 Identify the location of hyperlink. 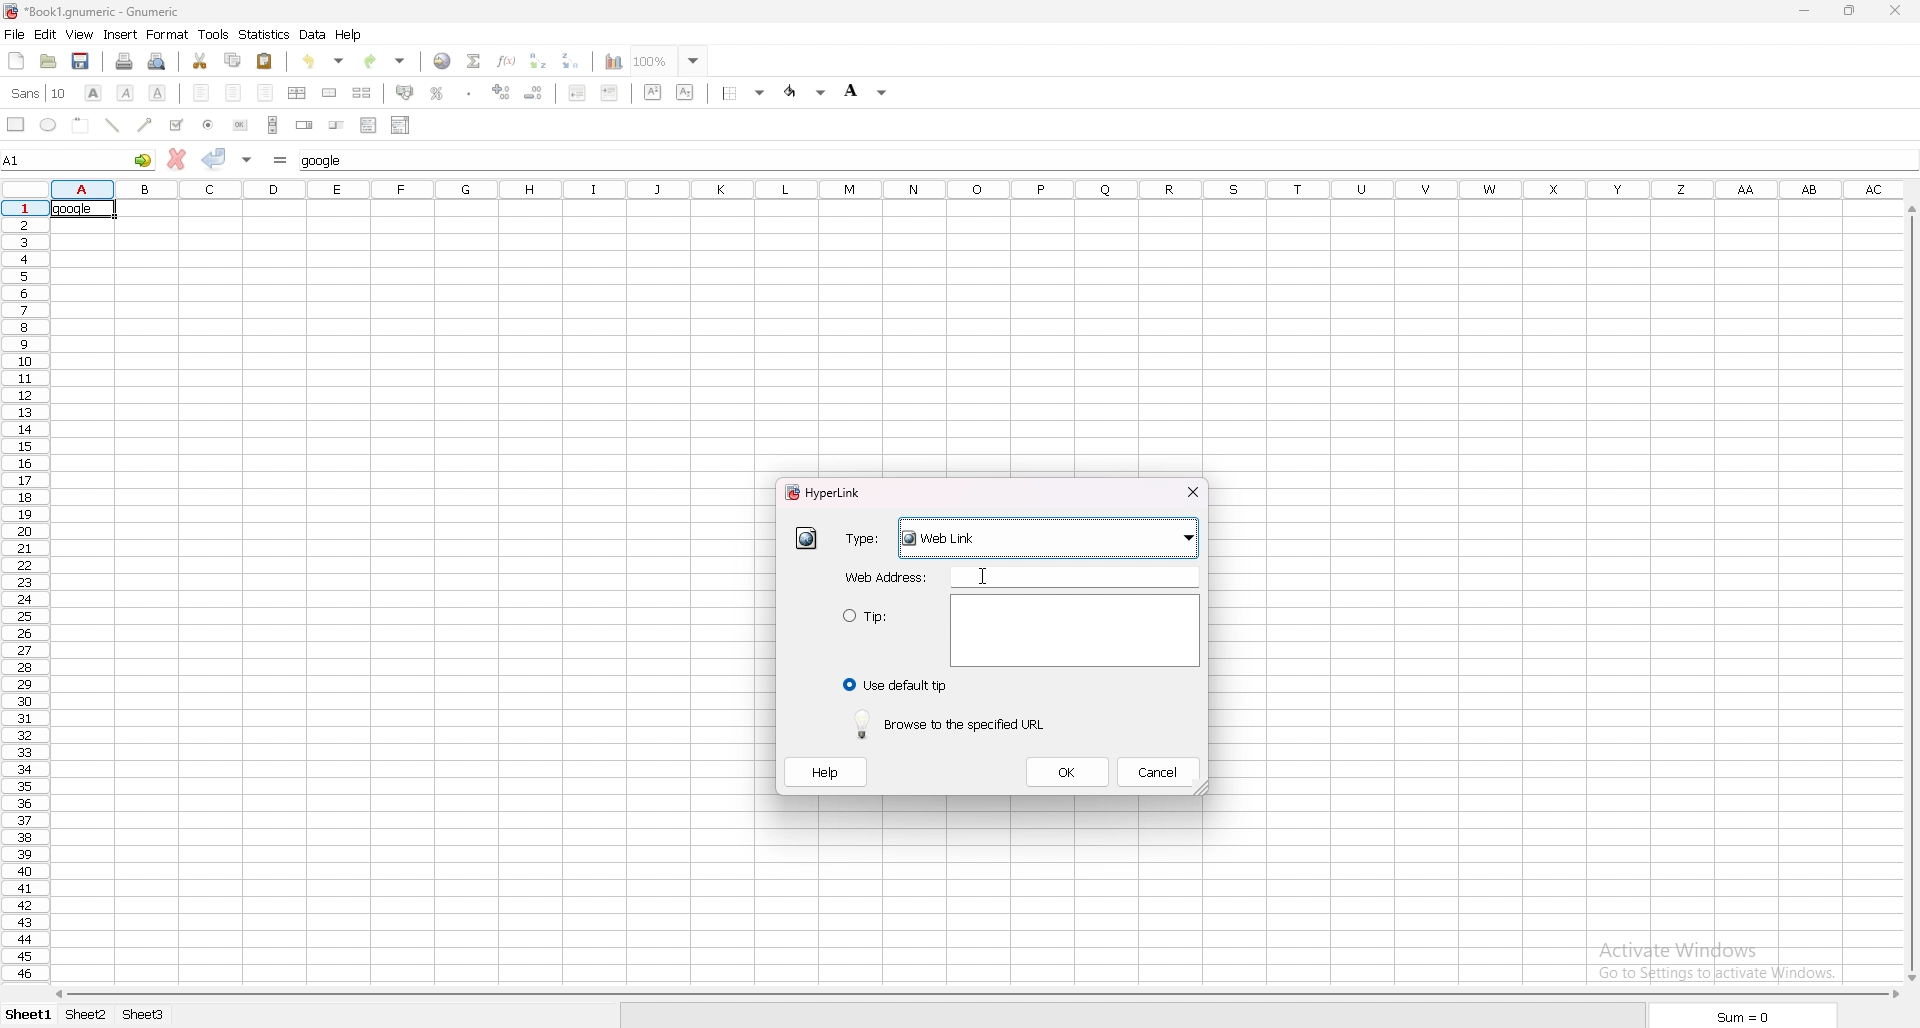
(829, 491).